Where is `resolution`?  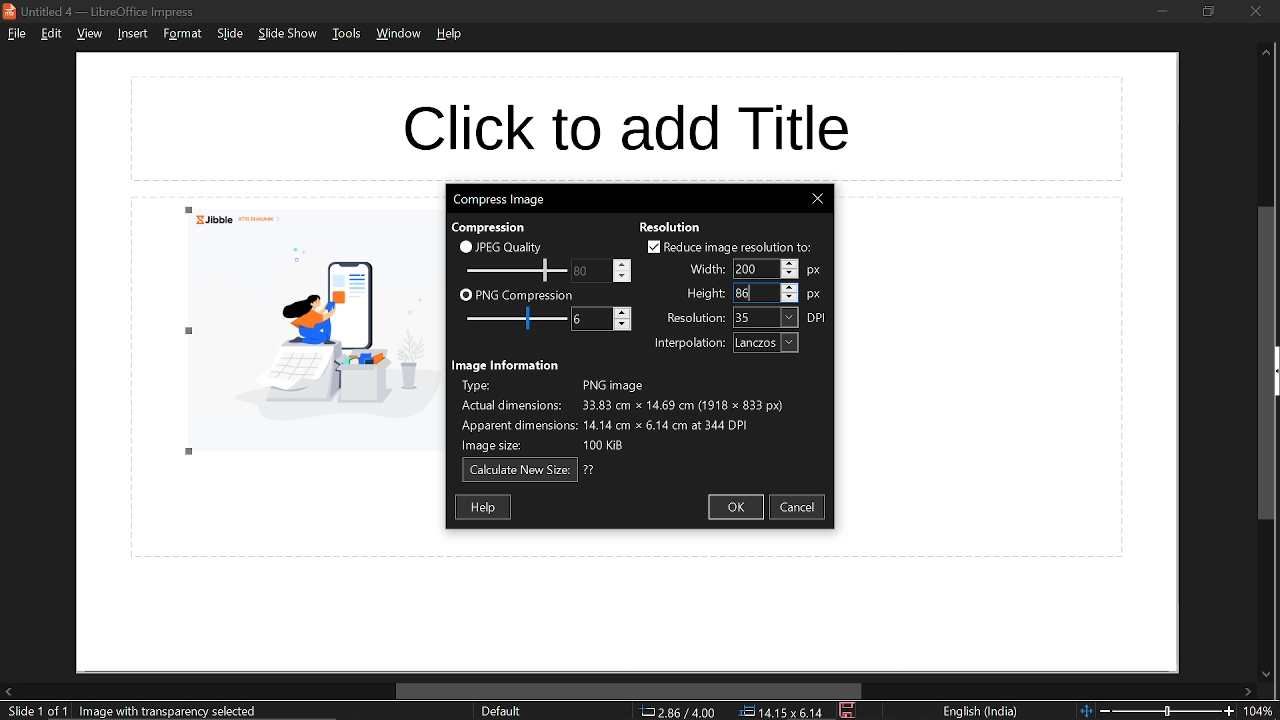
resolution is located at coordinates (691, 319).